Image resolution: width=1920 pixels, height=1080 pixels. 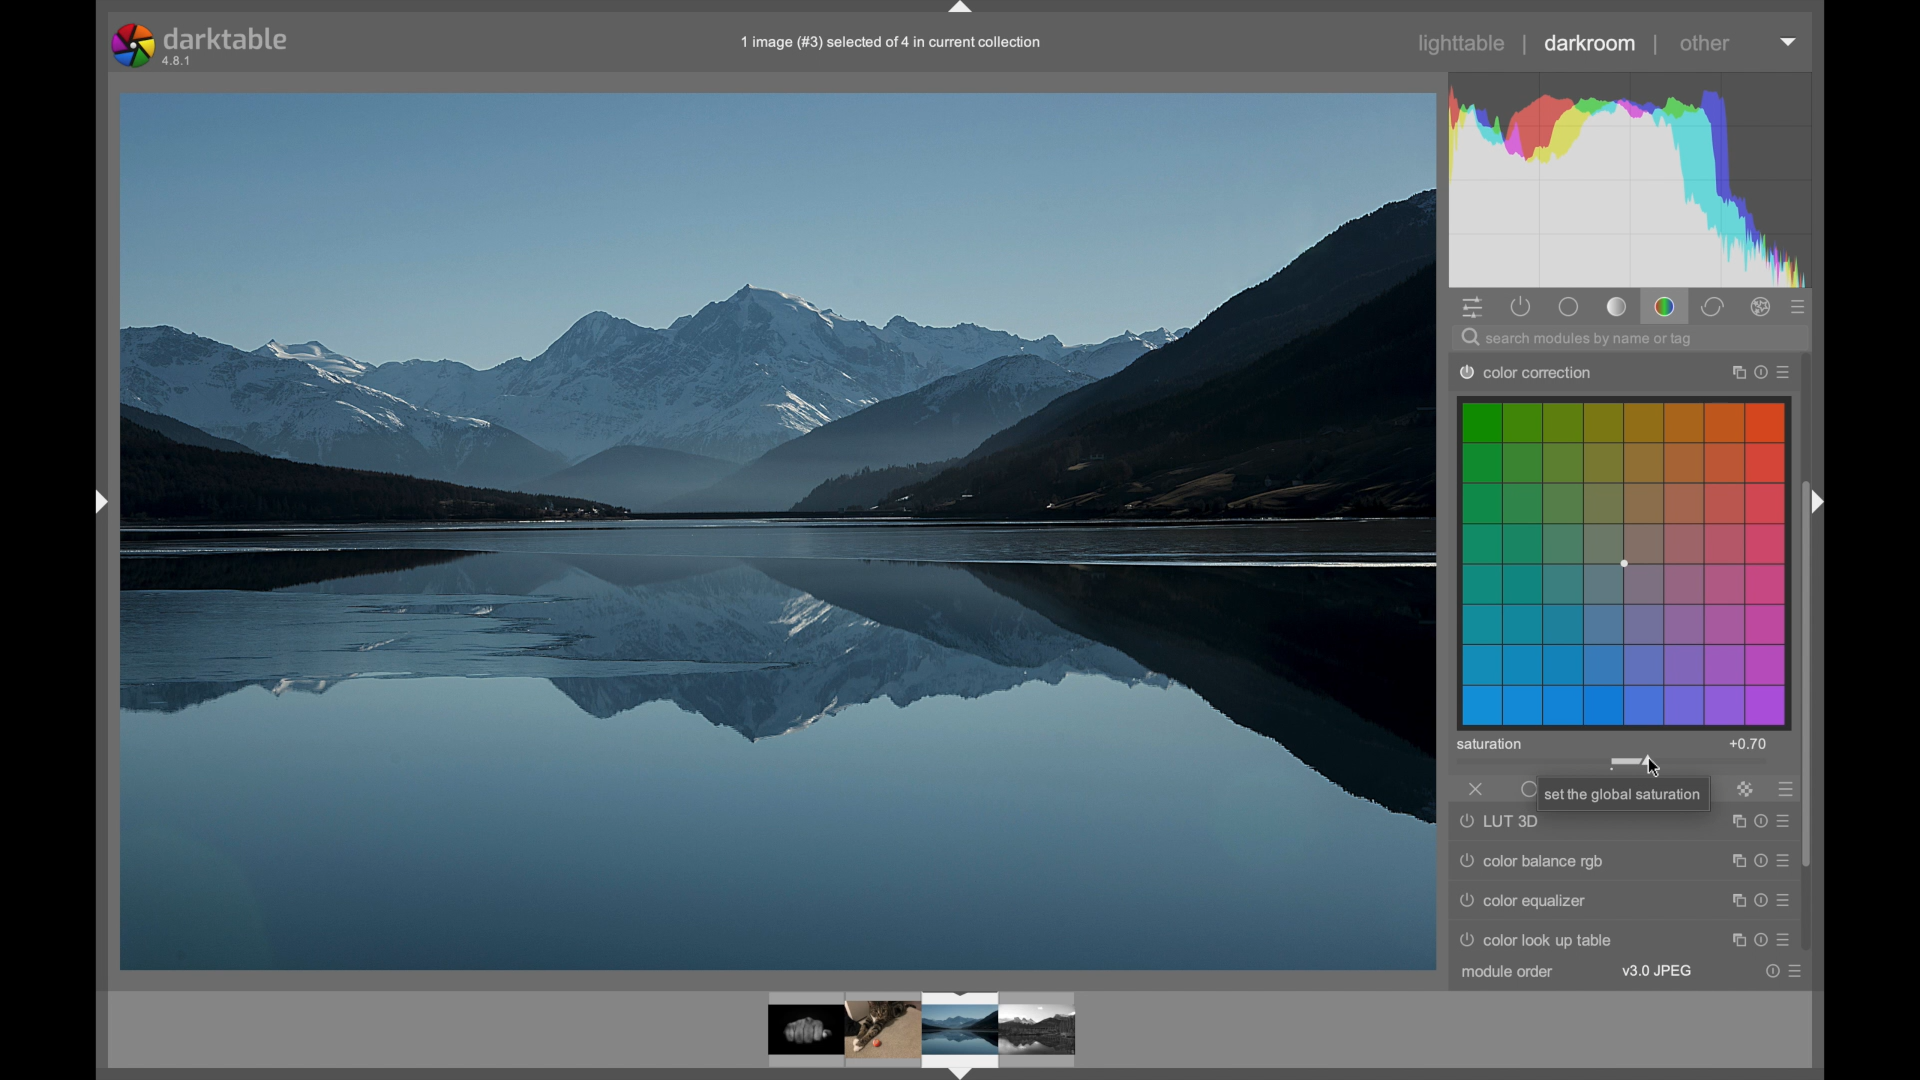 I want to click on image, so click(x=1040, y=1029).